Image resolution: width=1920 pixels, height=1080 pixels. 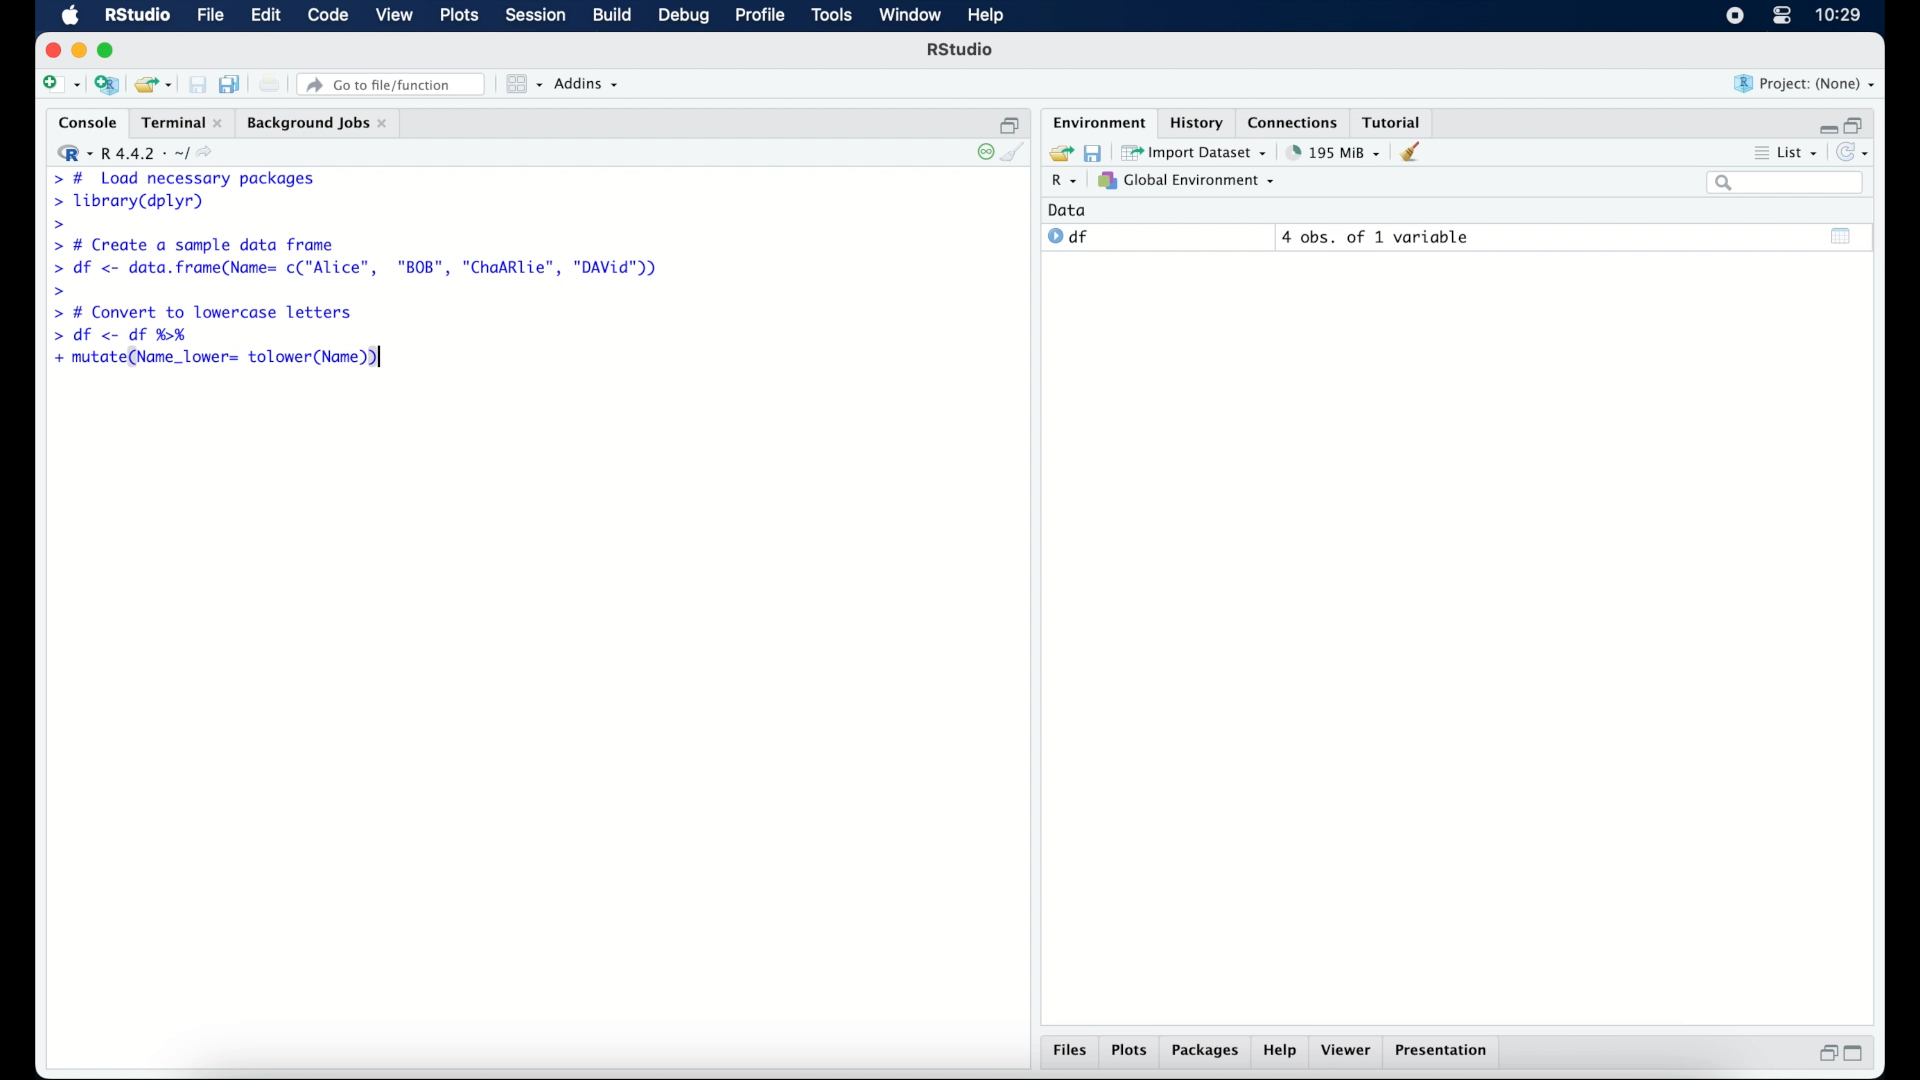 I want to click on df, so click(x=1068, y=237).